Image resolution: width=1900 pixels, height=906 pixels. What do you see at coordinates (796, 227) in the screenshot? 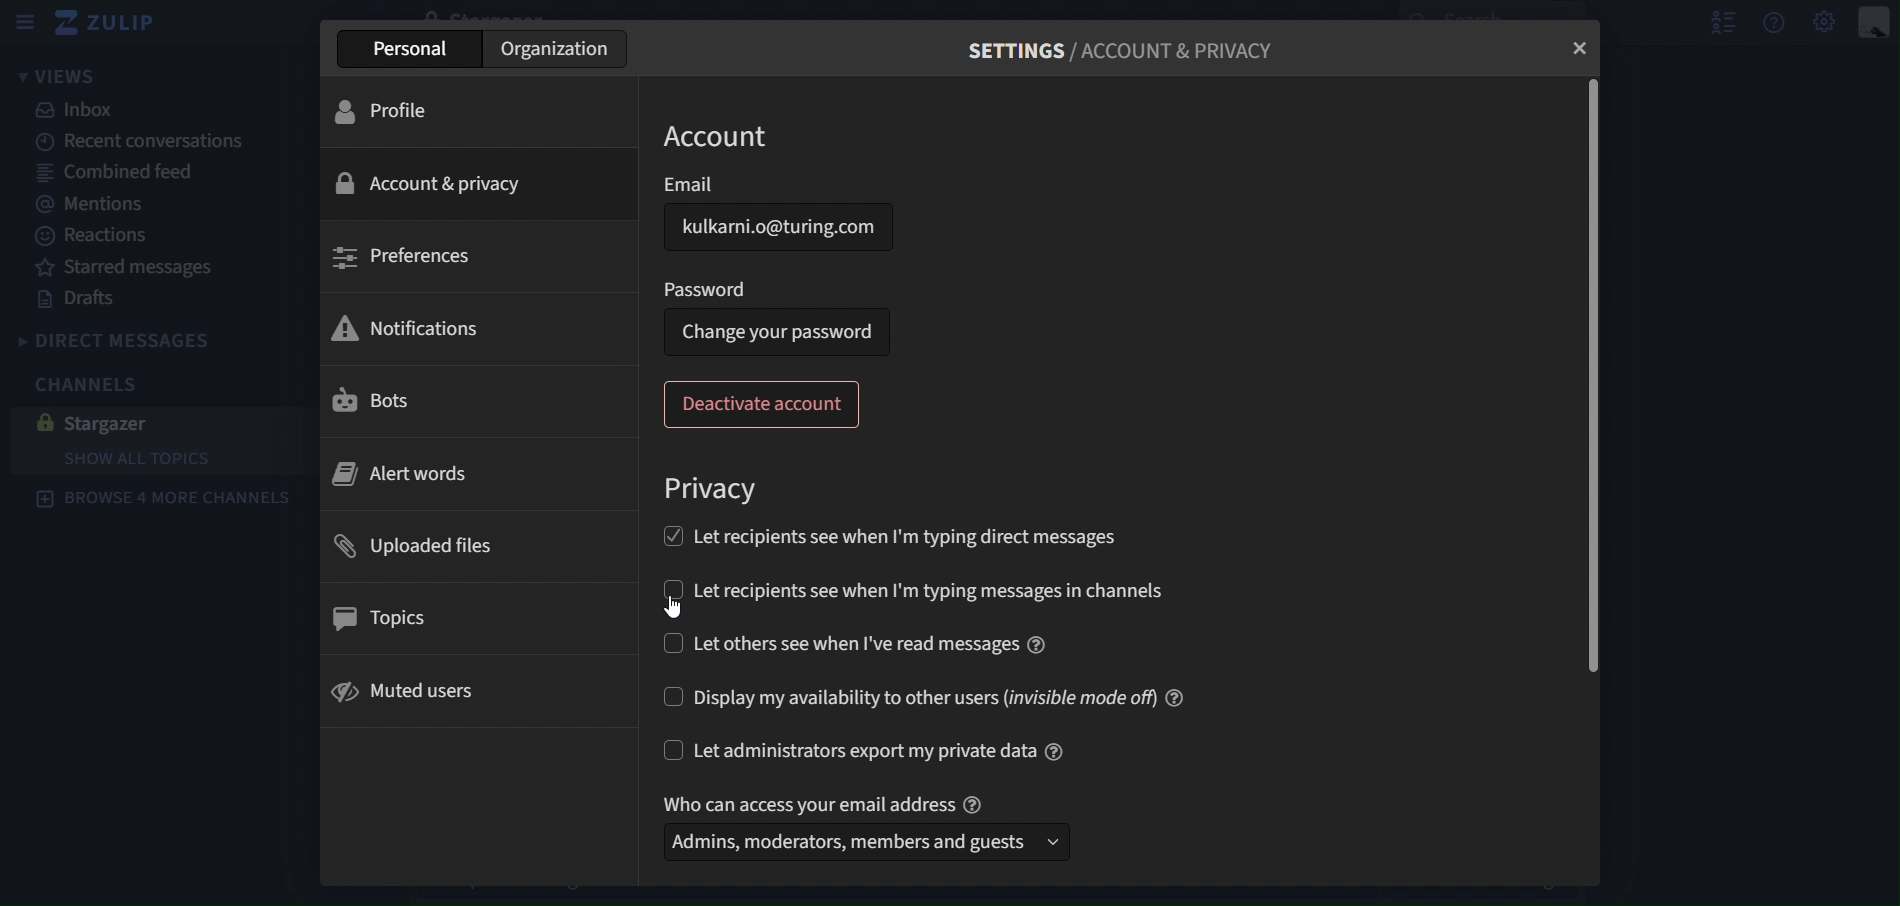
I see `kulkarni.o@turing.com` at bounding box center [796, 227].